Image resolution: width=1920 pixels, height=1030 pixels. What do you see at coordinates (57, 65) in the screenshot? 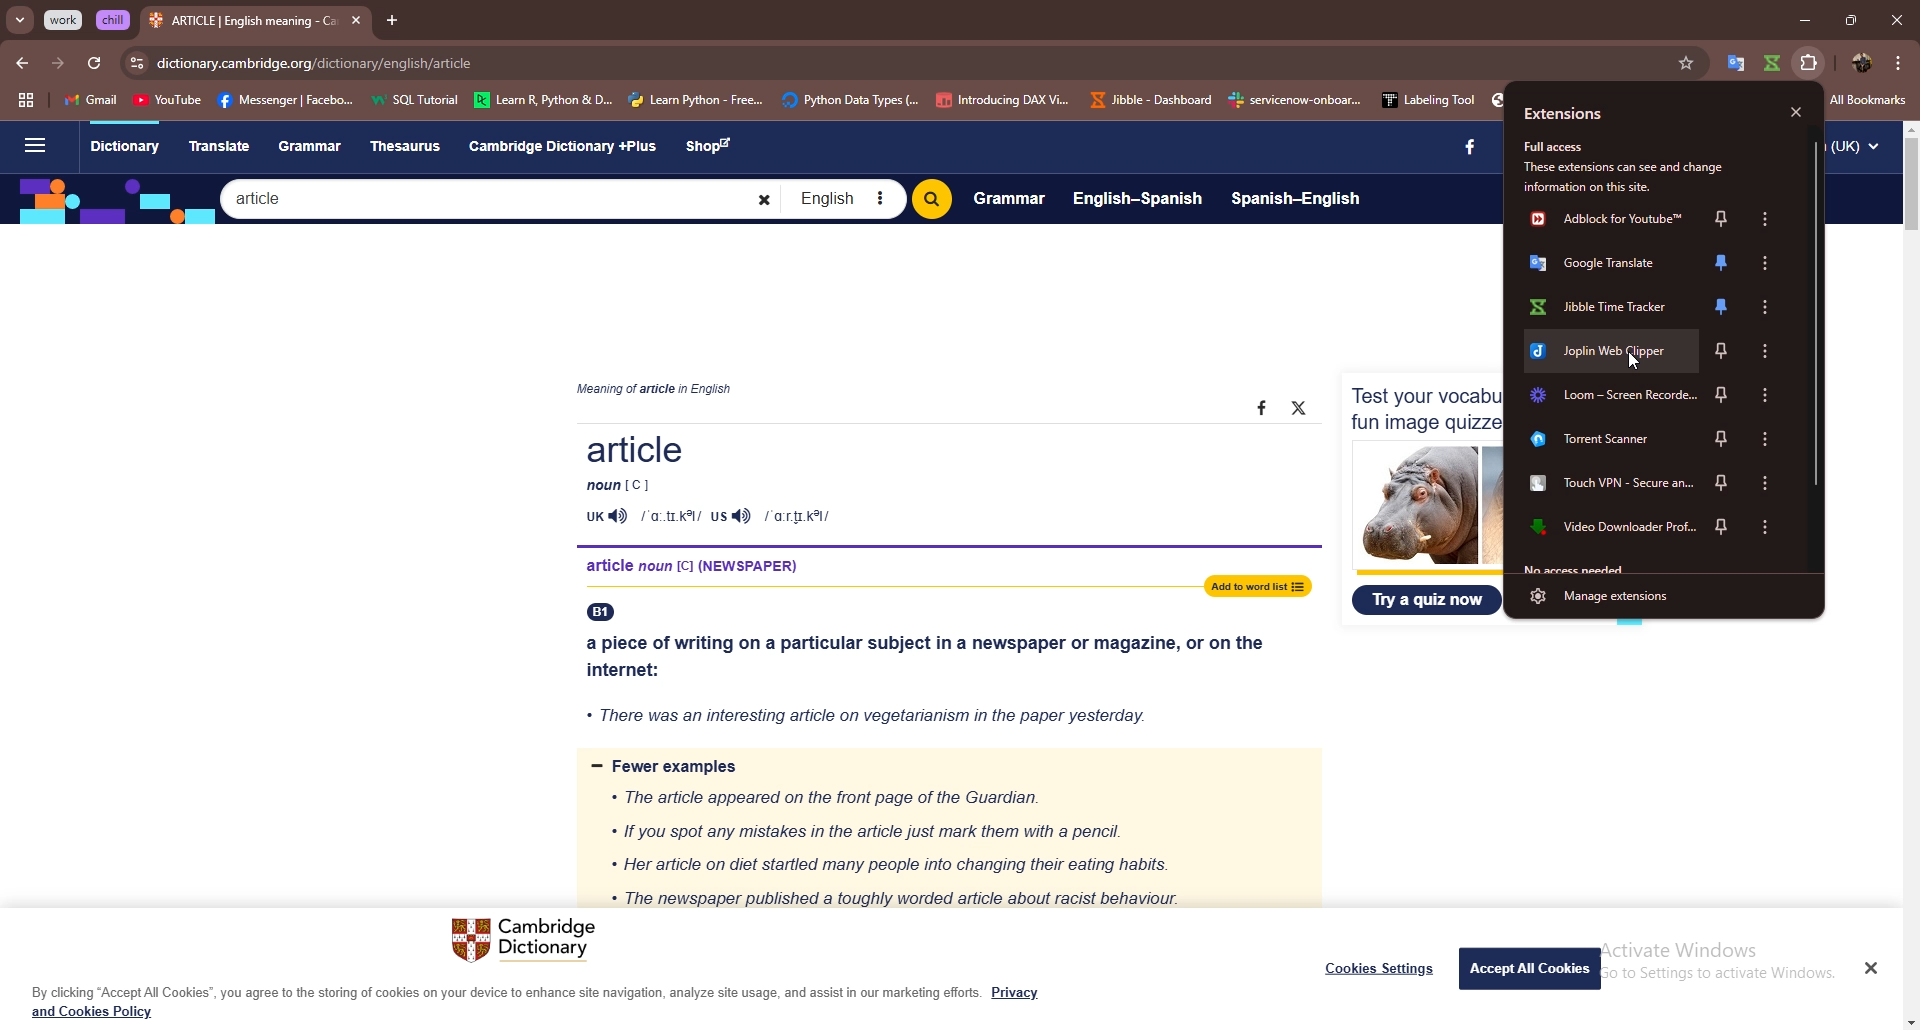
I see `forward` at bounding box center [57, 65].